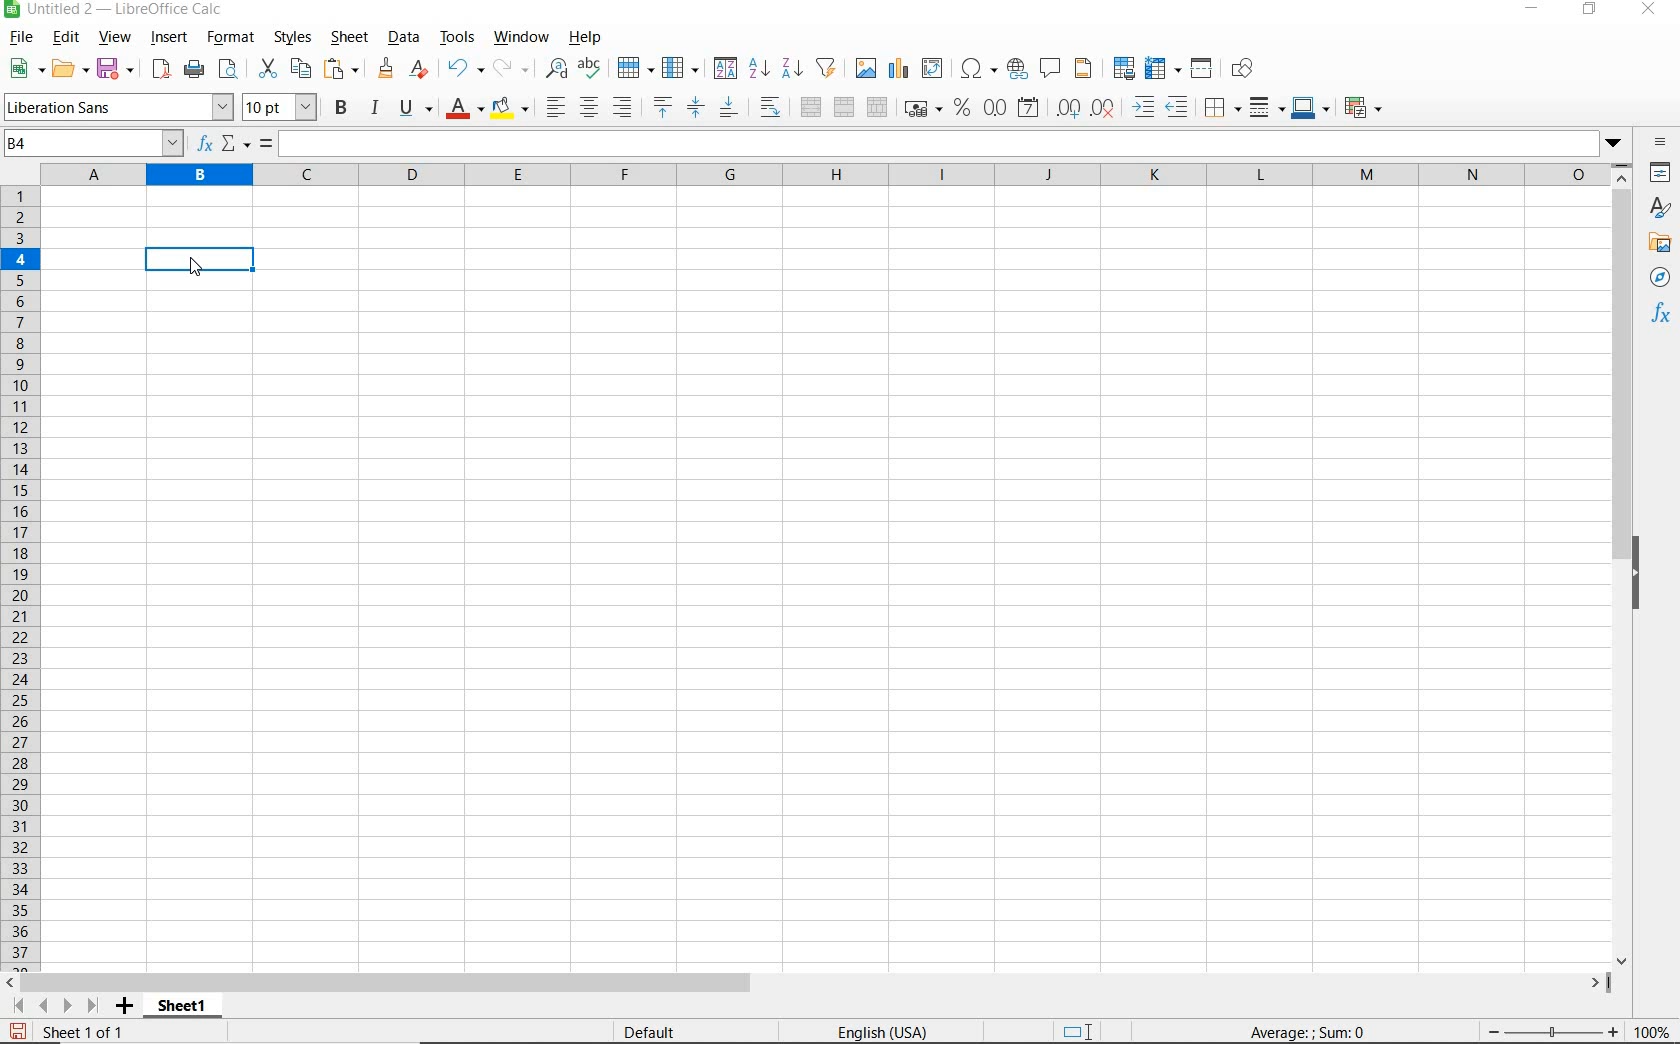 This screenshot has width=1680, height=1044. I want to click on styles, so click(1662, 210).